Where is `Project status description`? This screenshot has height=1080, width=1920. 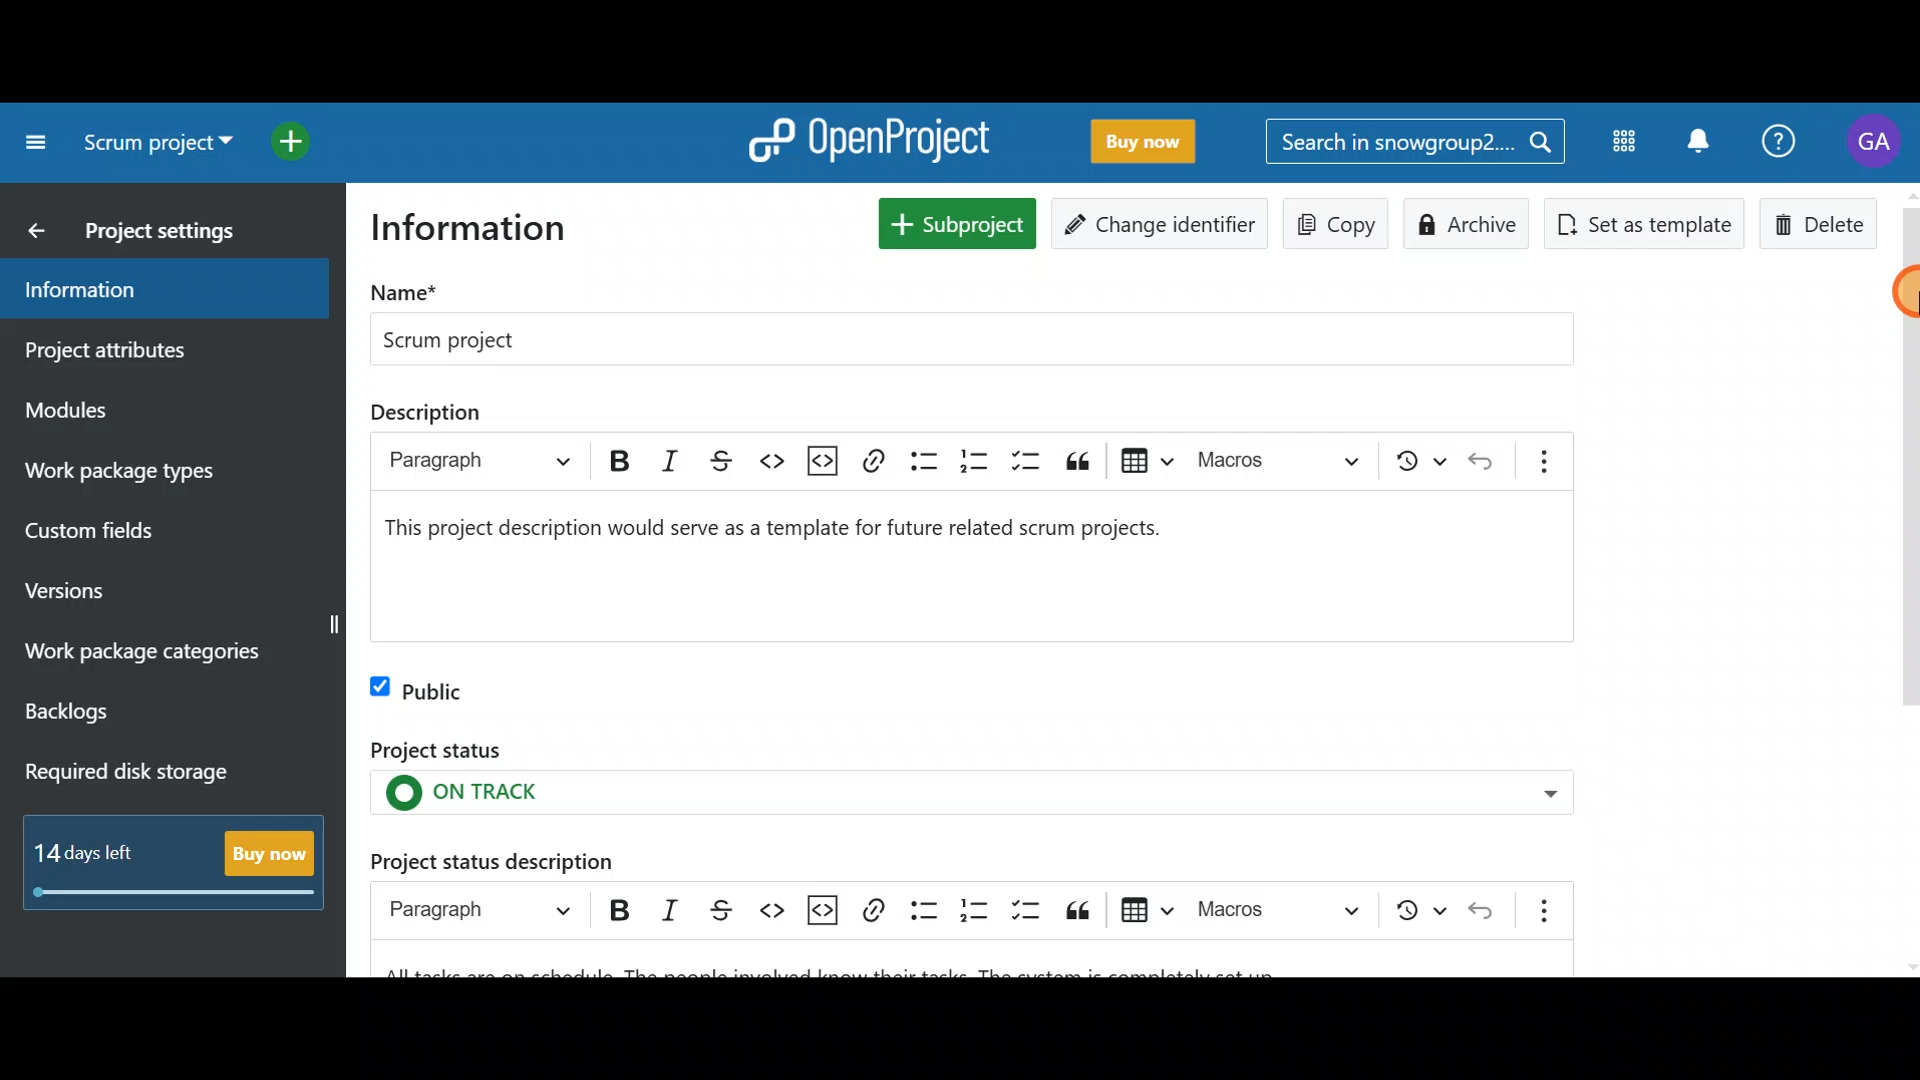 Project status description is located at coordinates (979, 963).